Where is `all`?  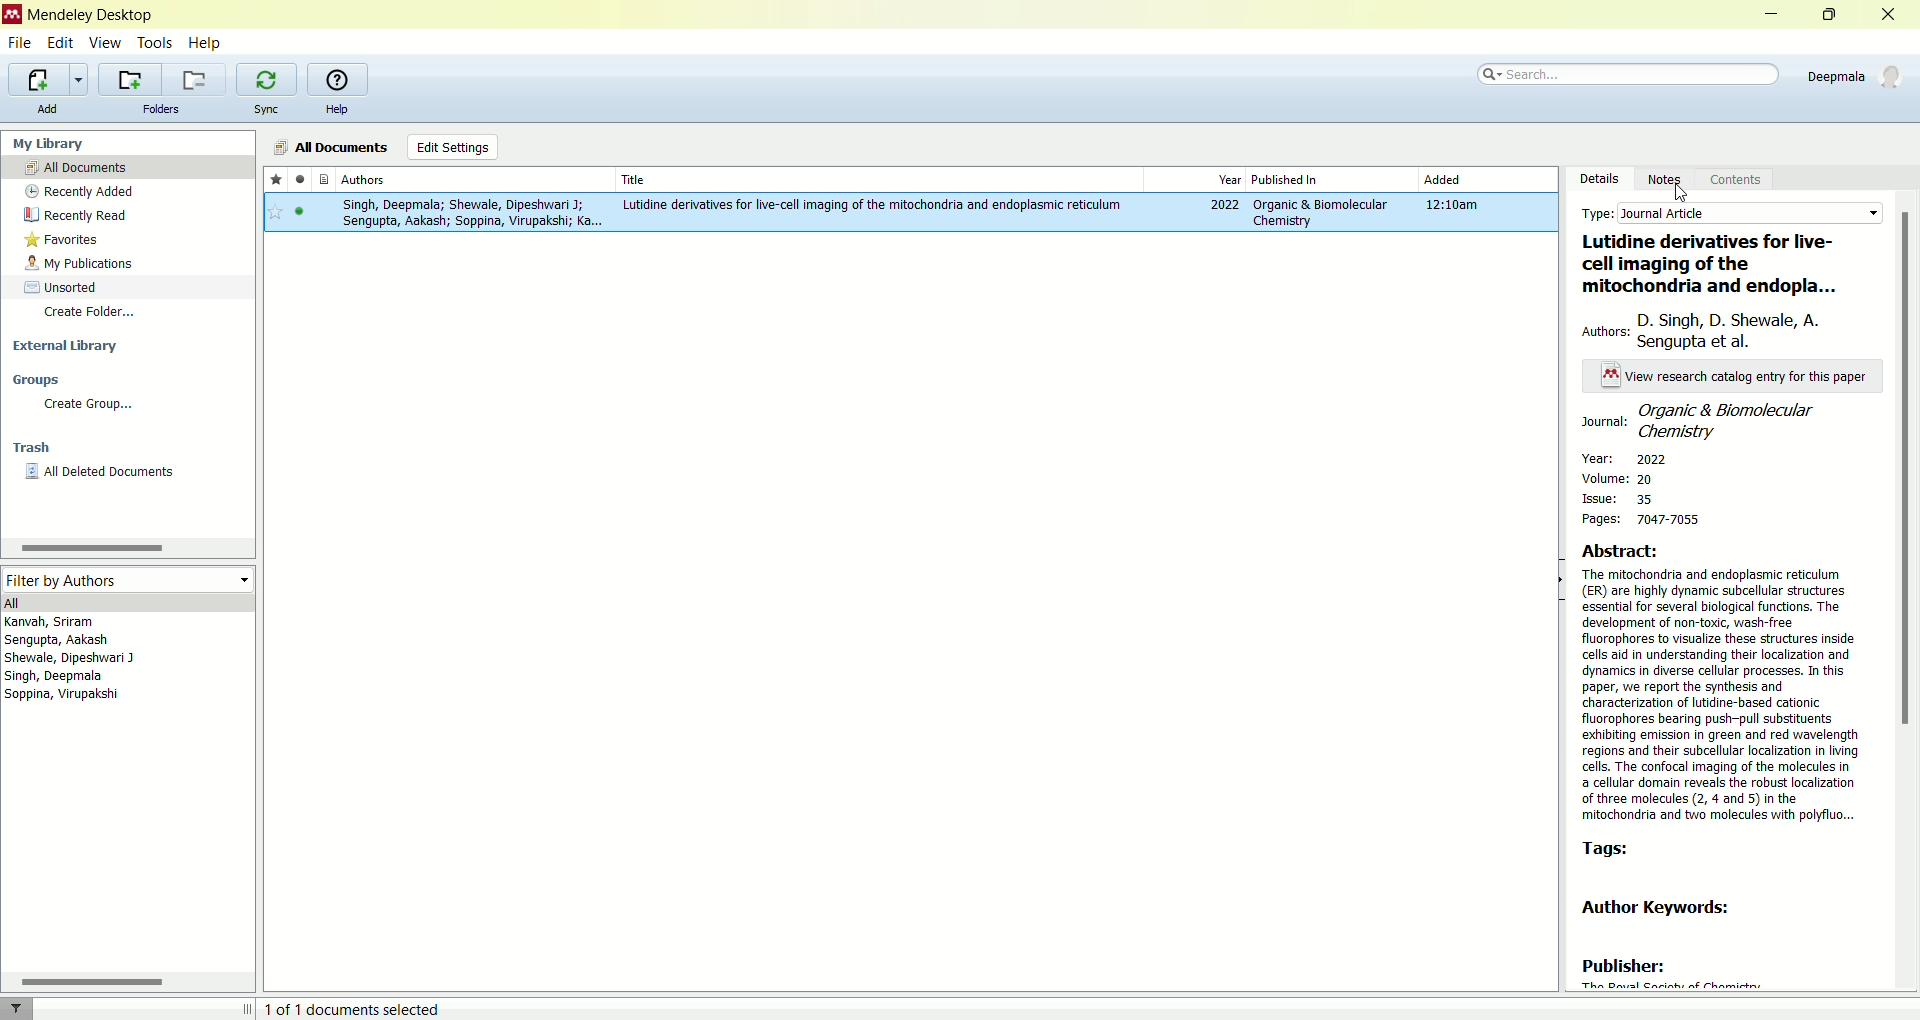 all is located at coordinates (128, 602).